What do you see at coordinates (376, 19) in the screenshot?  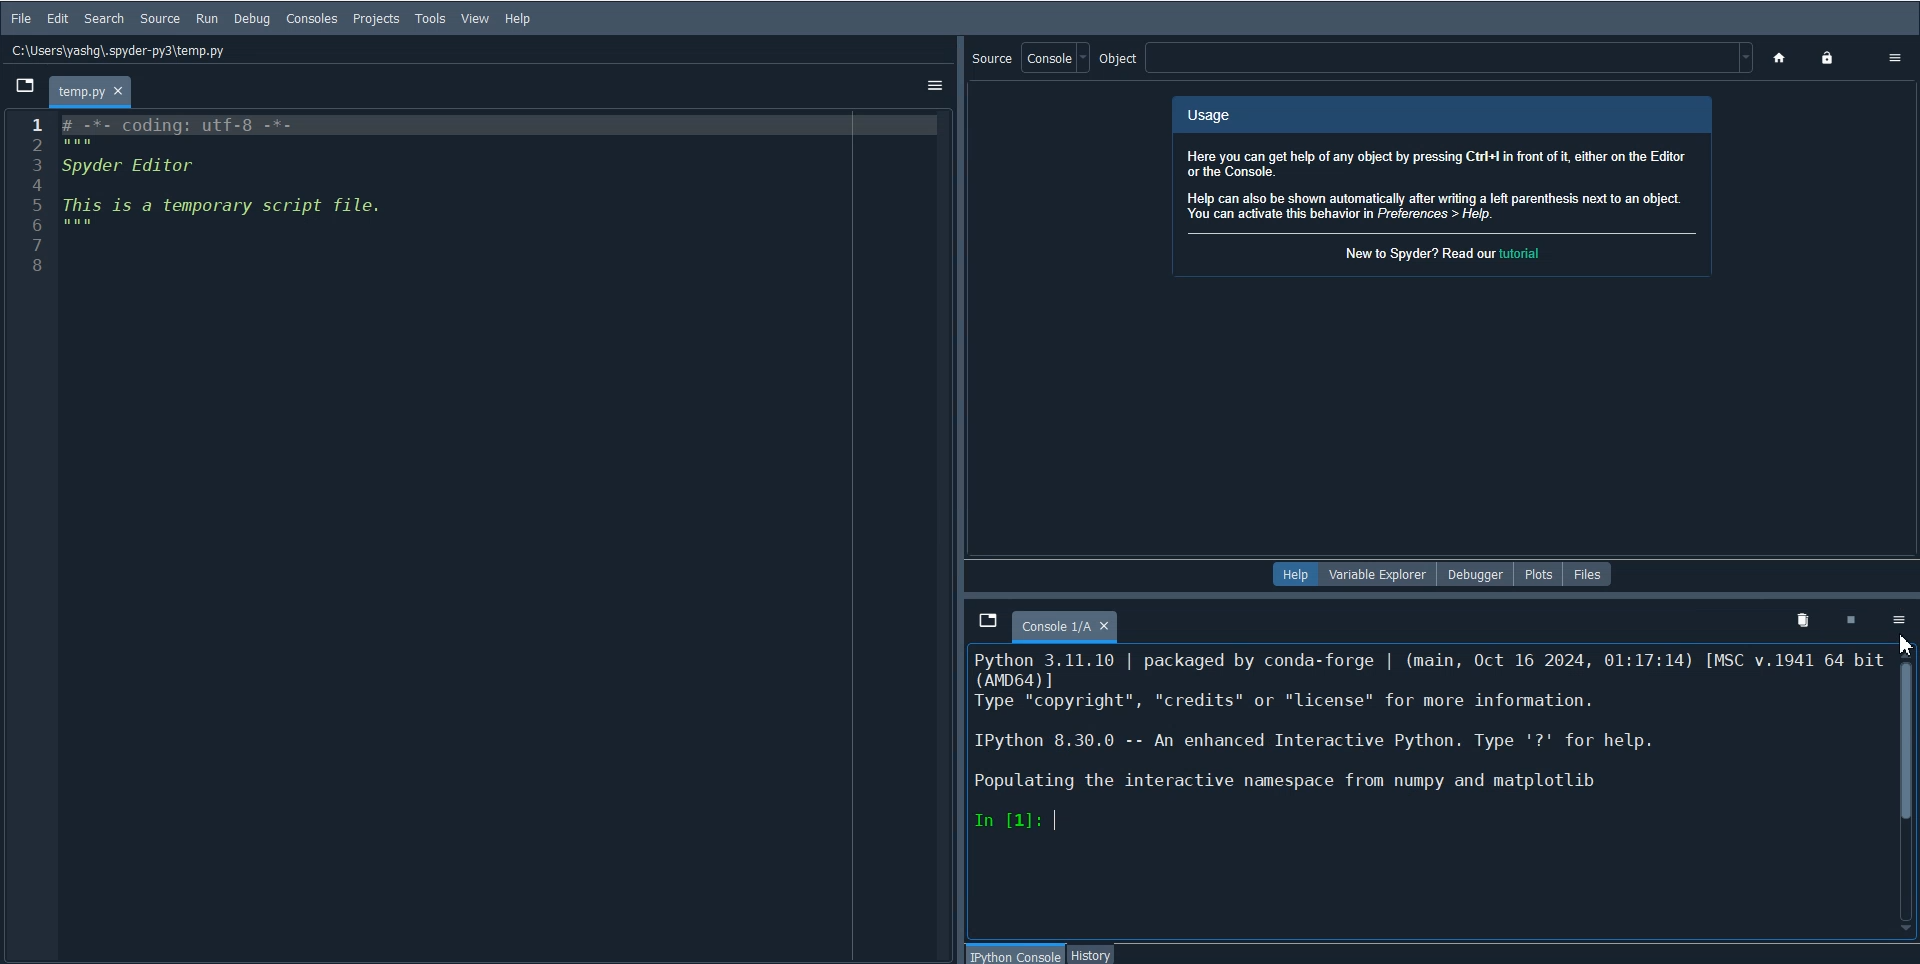 I see `Projects` at bounding box center [376, 19].